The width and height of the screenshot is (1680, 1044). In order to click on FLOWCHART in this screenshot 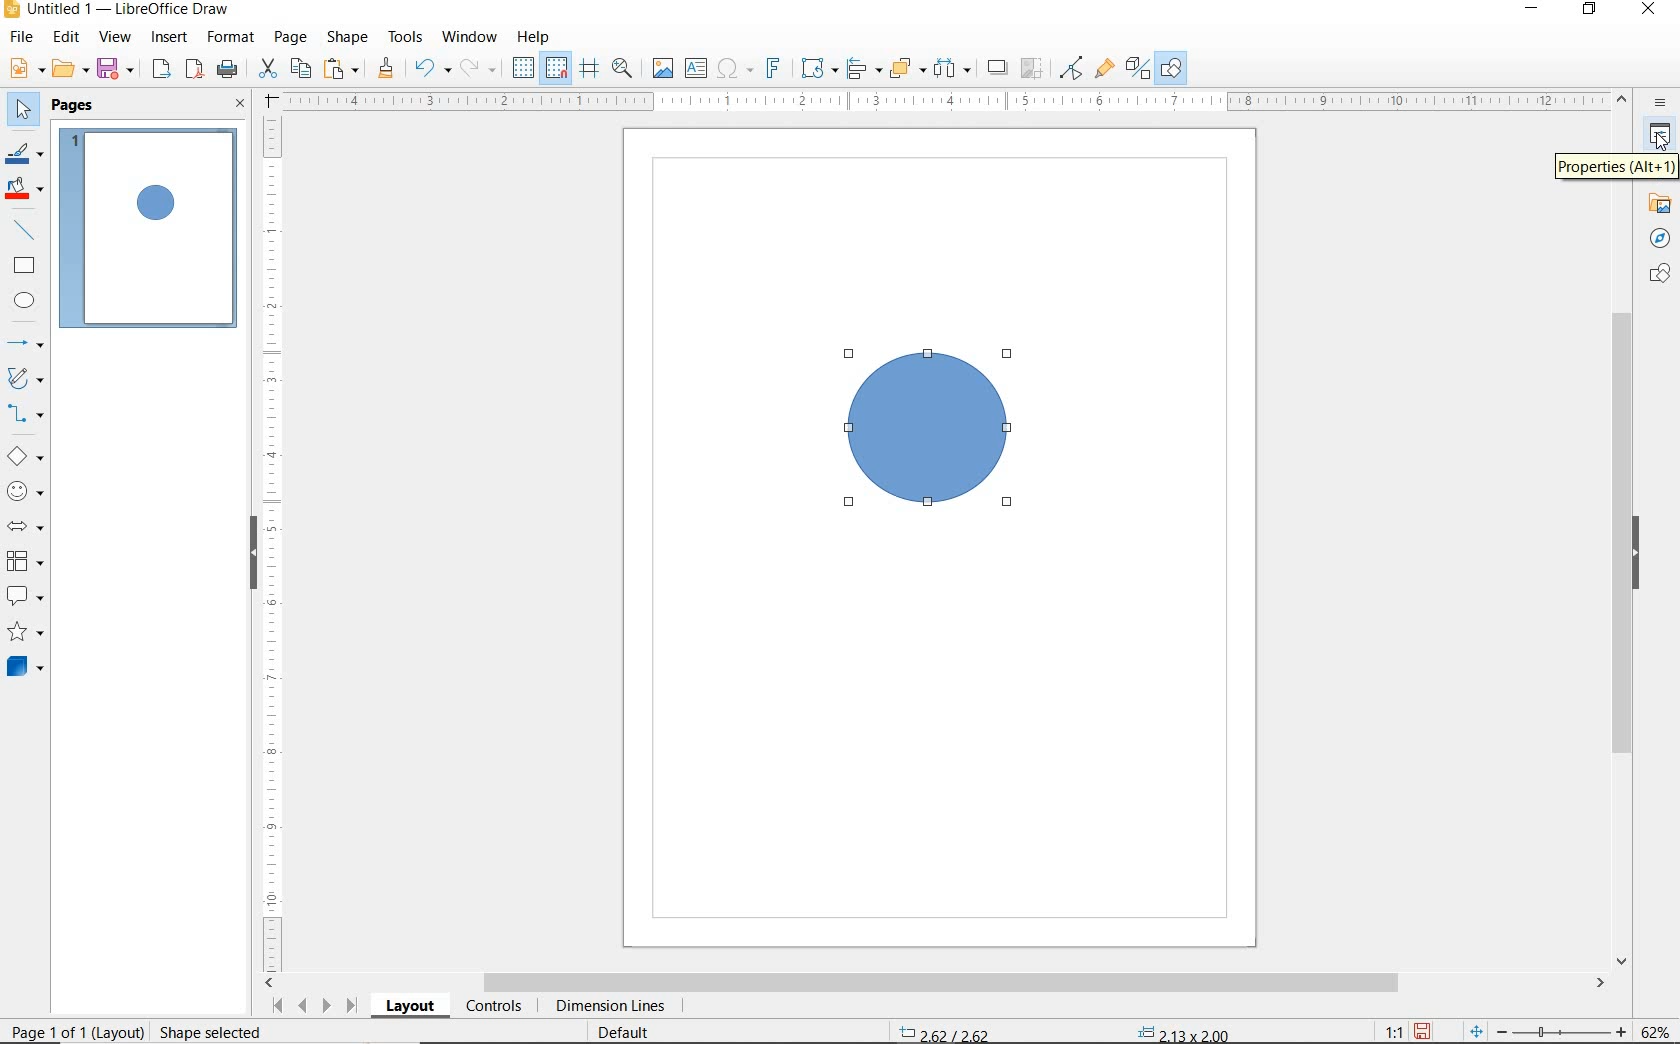, I will do `click(24, 562)`.